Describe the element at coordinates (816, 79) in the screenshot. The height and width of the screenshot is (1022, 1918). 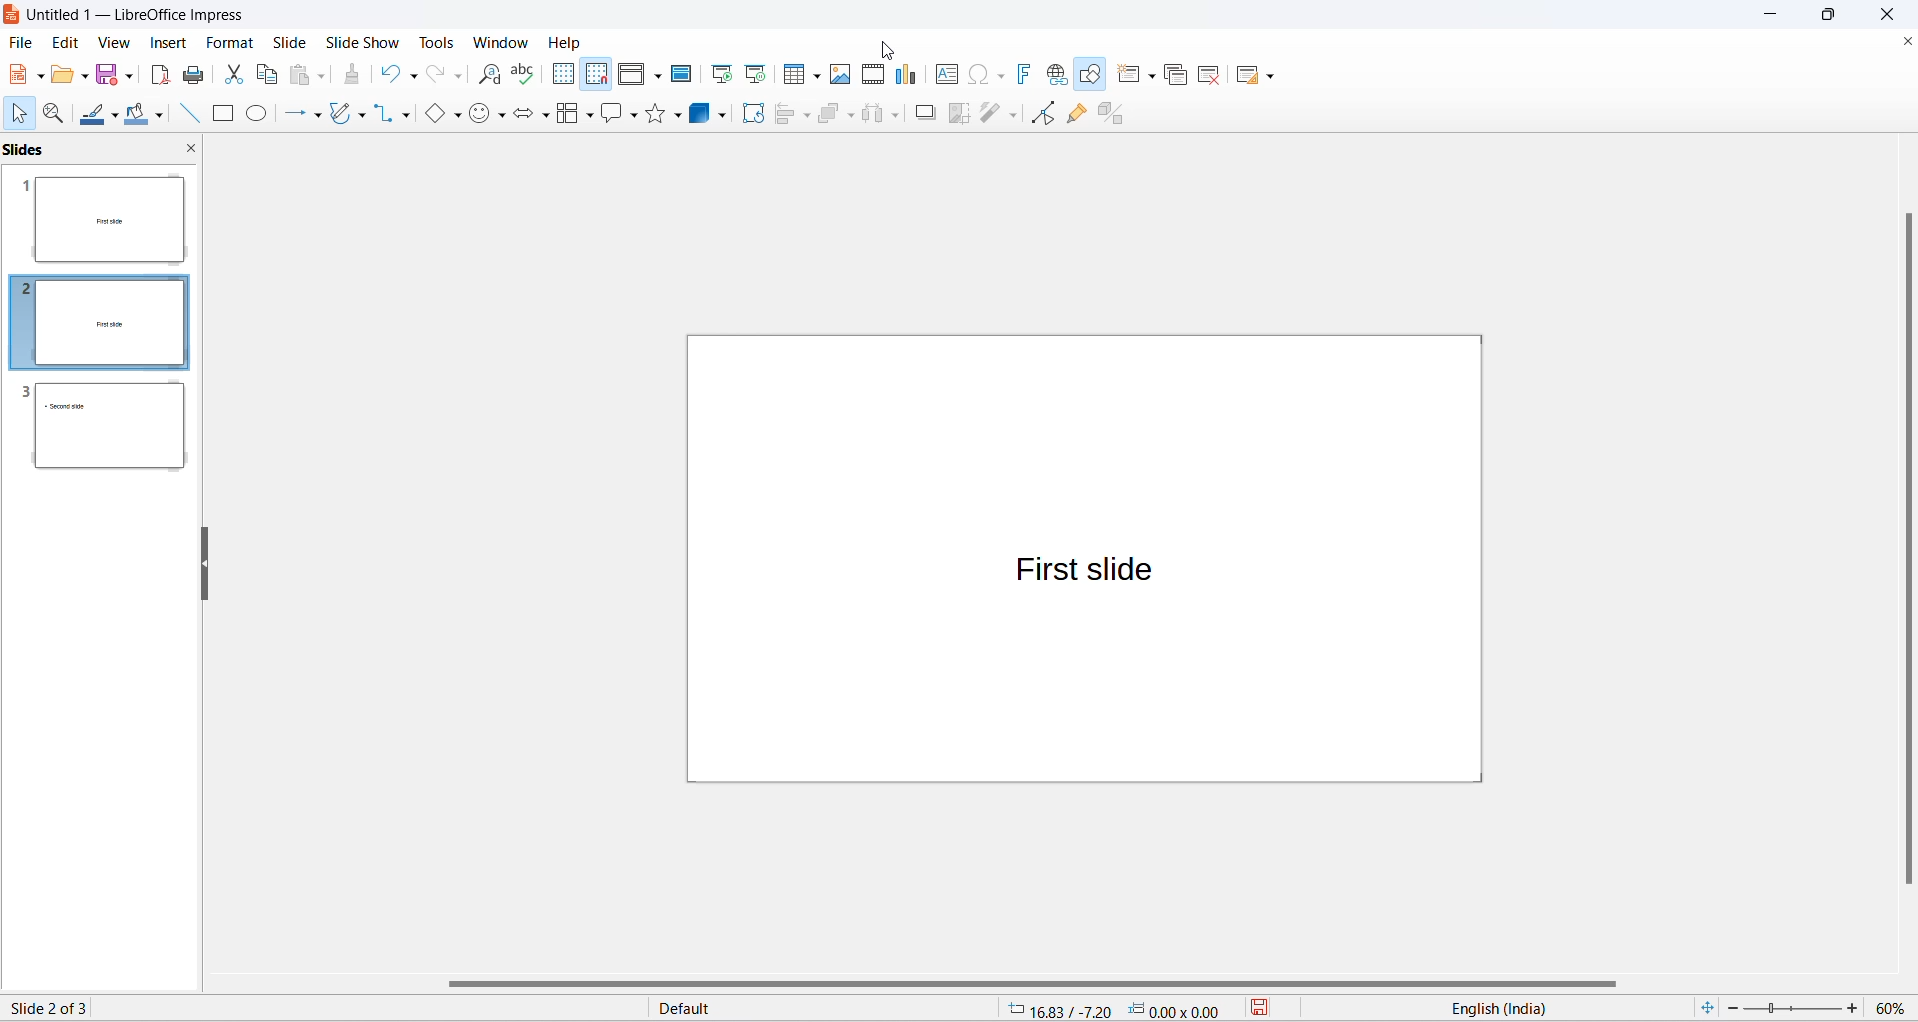
I see `table grid` at that location.